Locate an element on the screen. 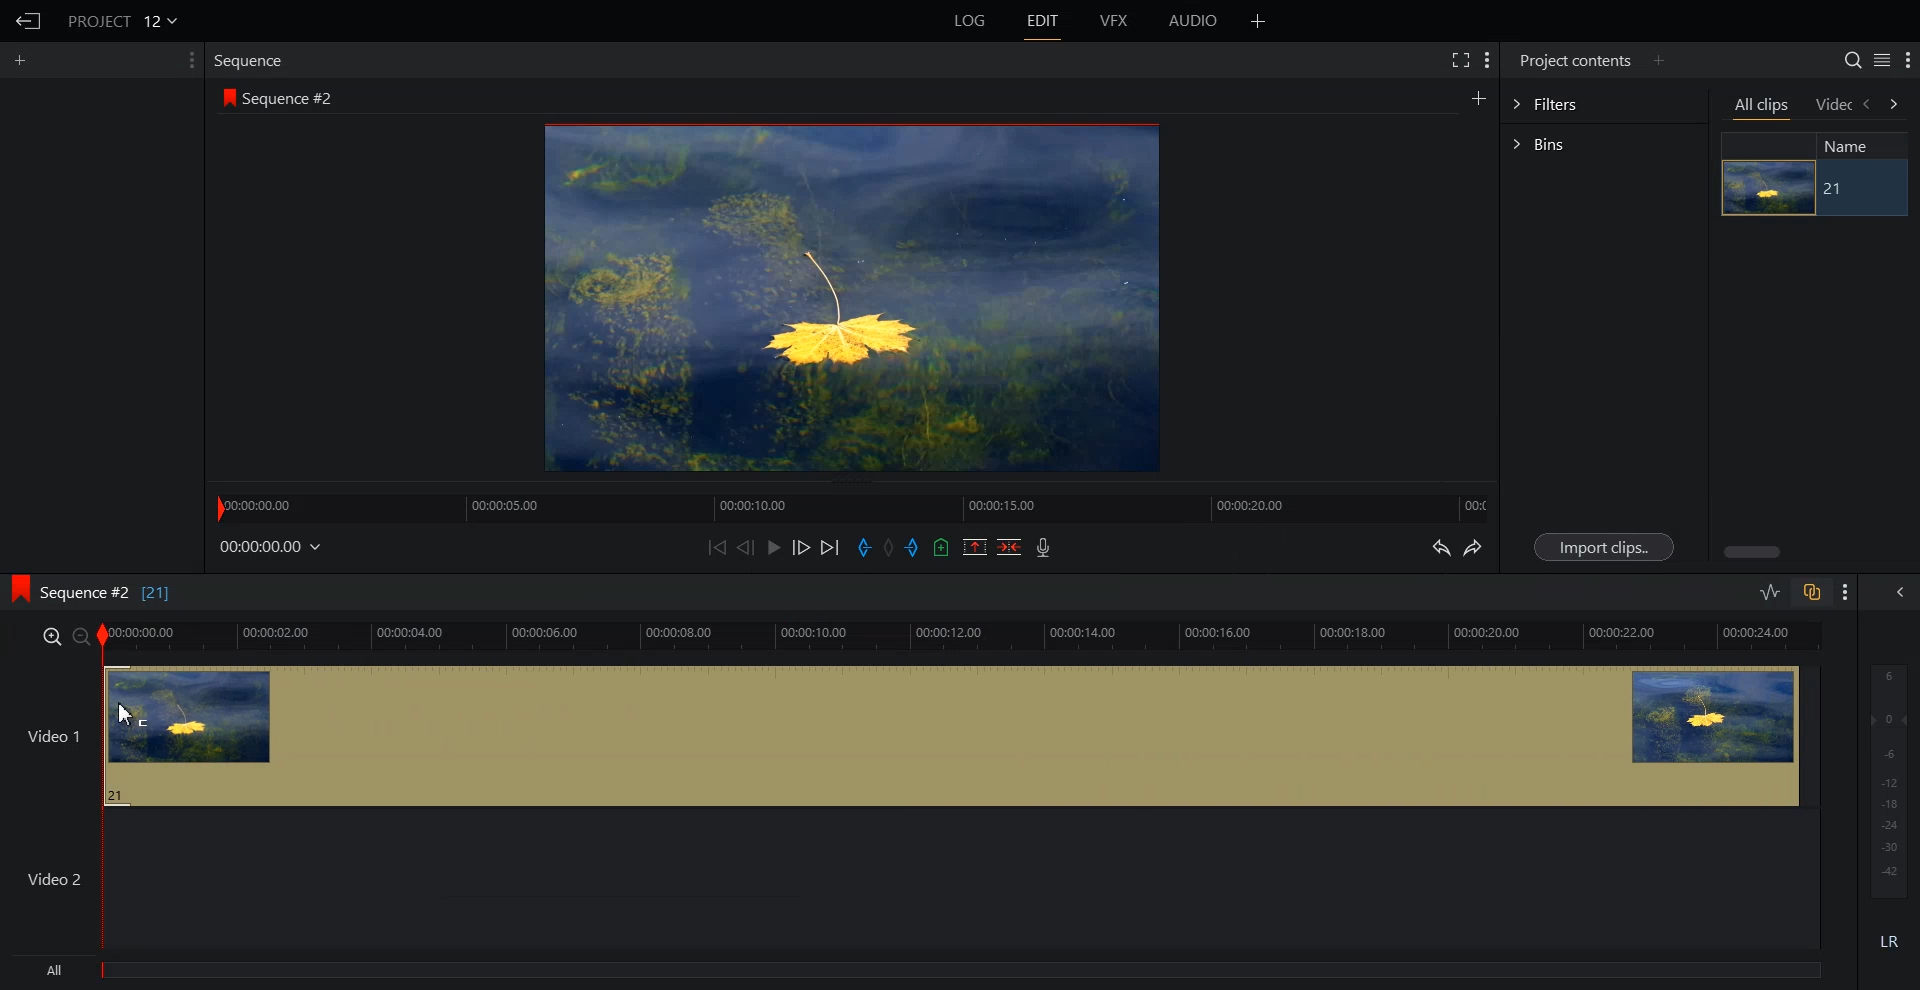 The image size is (1920, 990). Bins is located at coordinates (1604, 142).